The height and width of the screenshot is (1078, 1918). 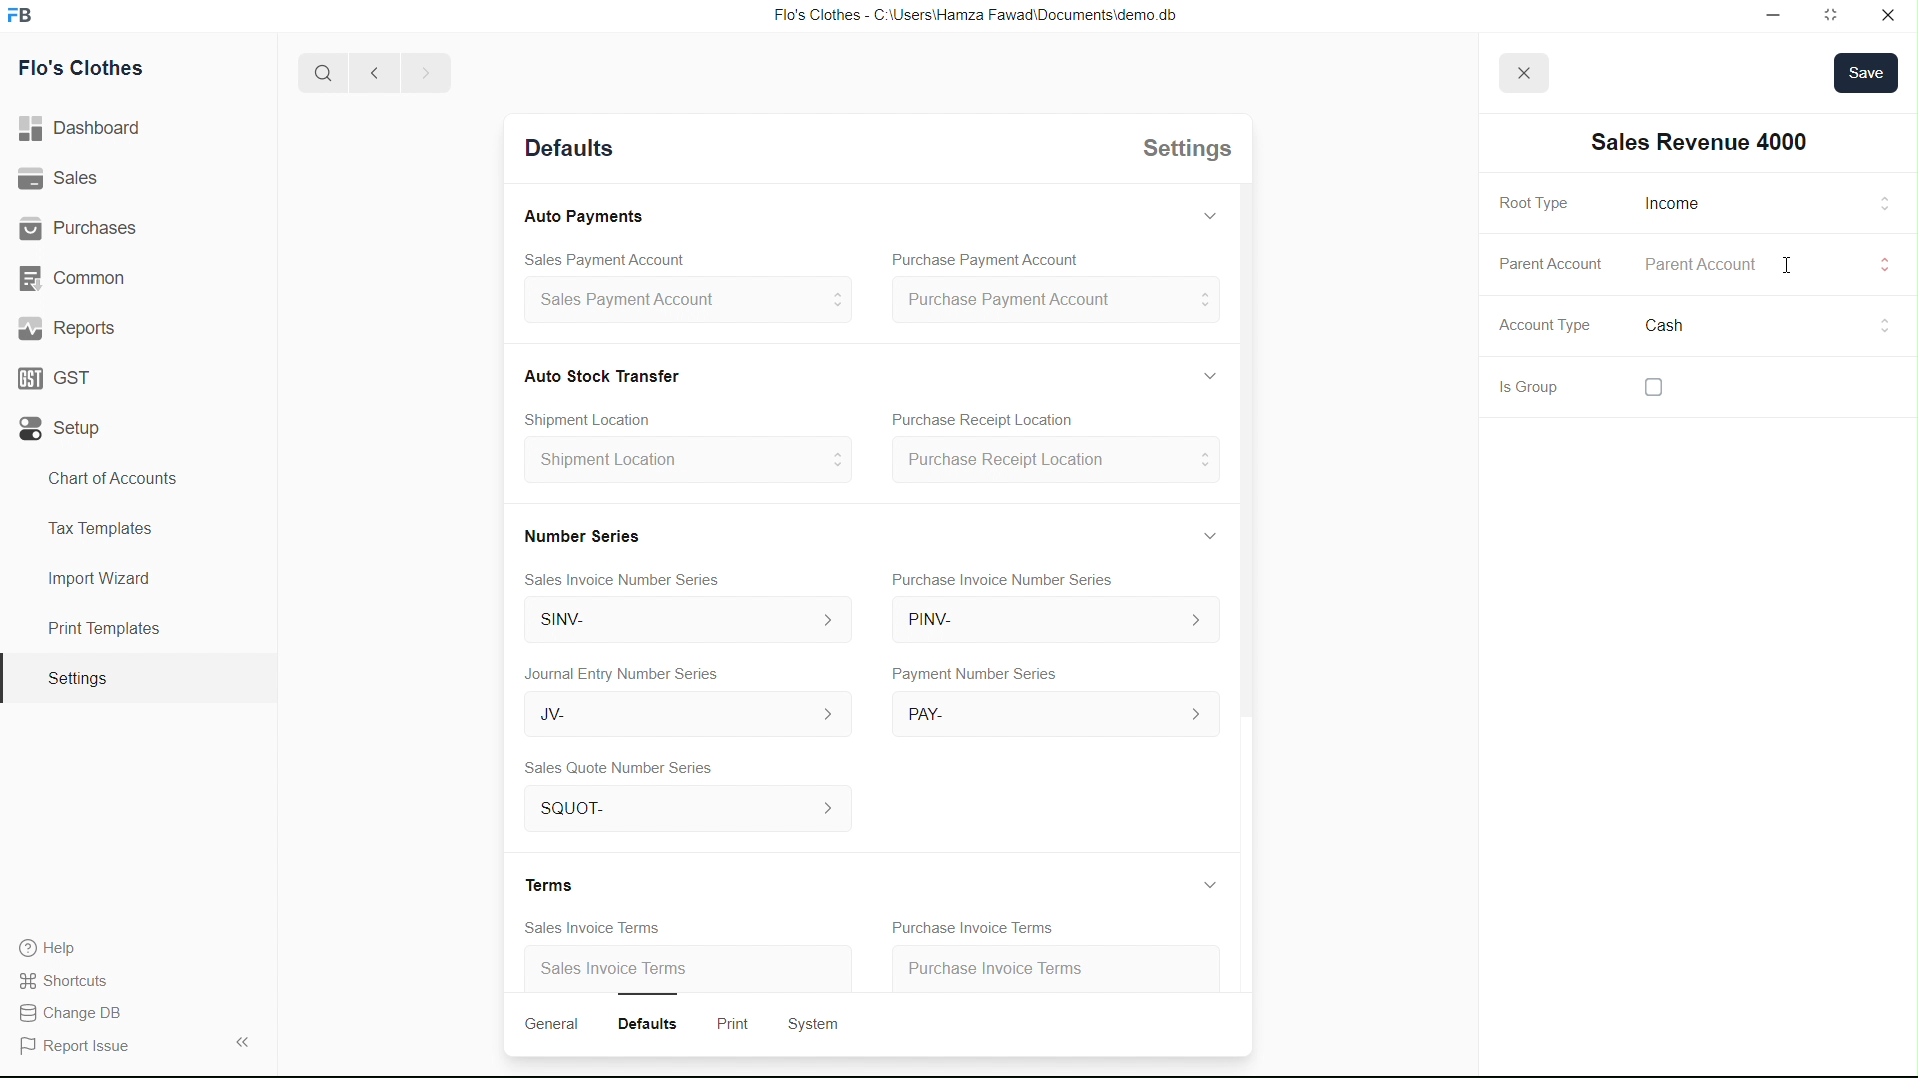 What do you see at coordinates (601, 415) in the screenshot?
I see `Create` at bounding box center [601, 415].